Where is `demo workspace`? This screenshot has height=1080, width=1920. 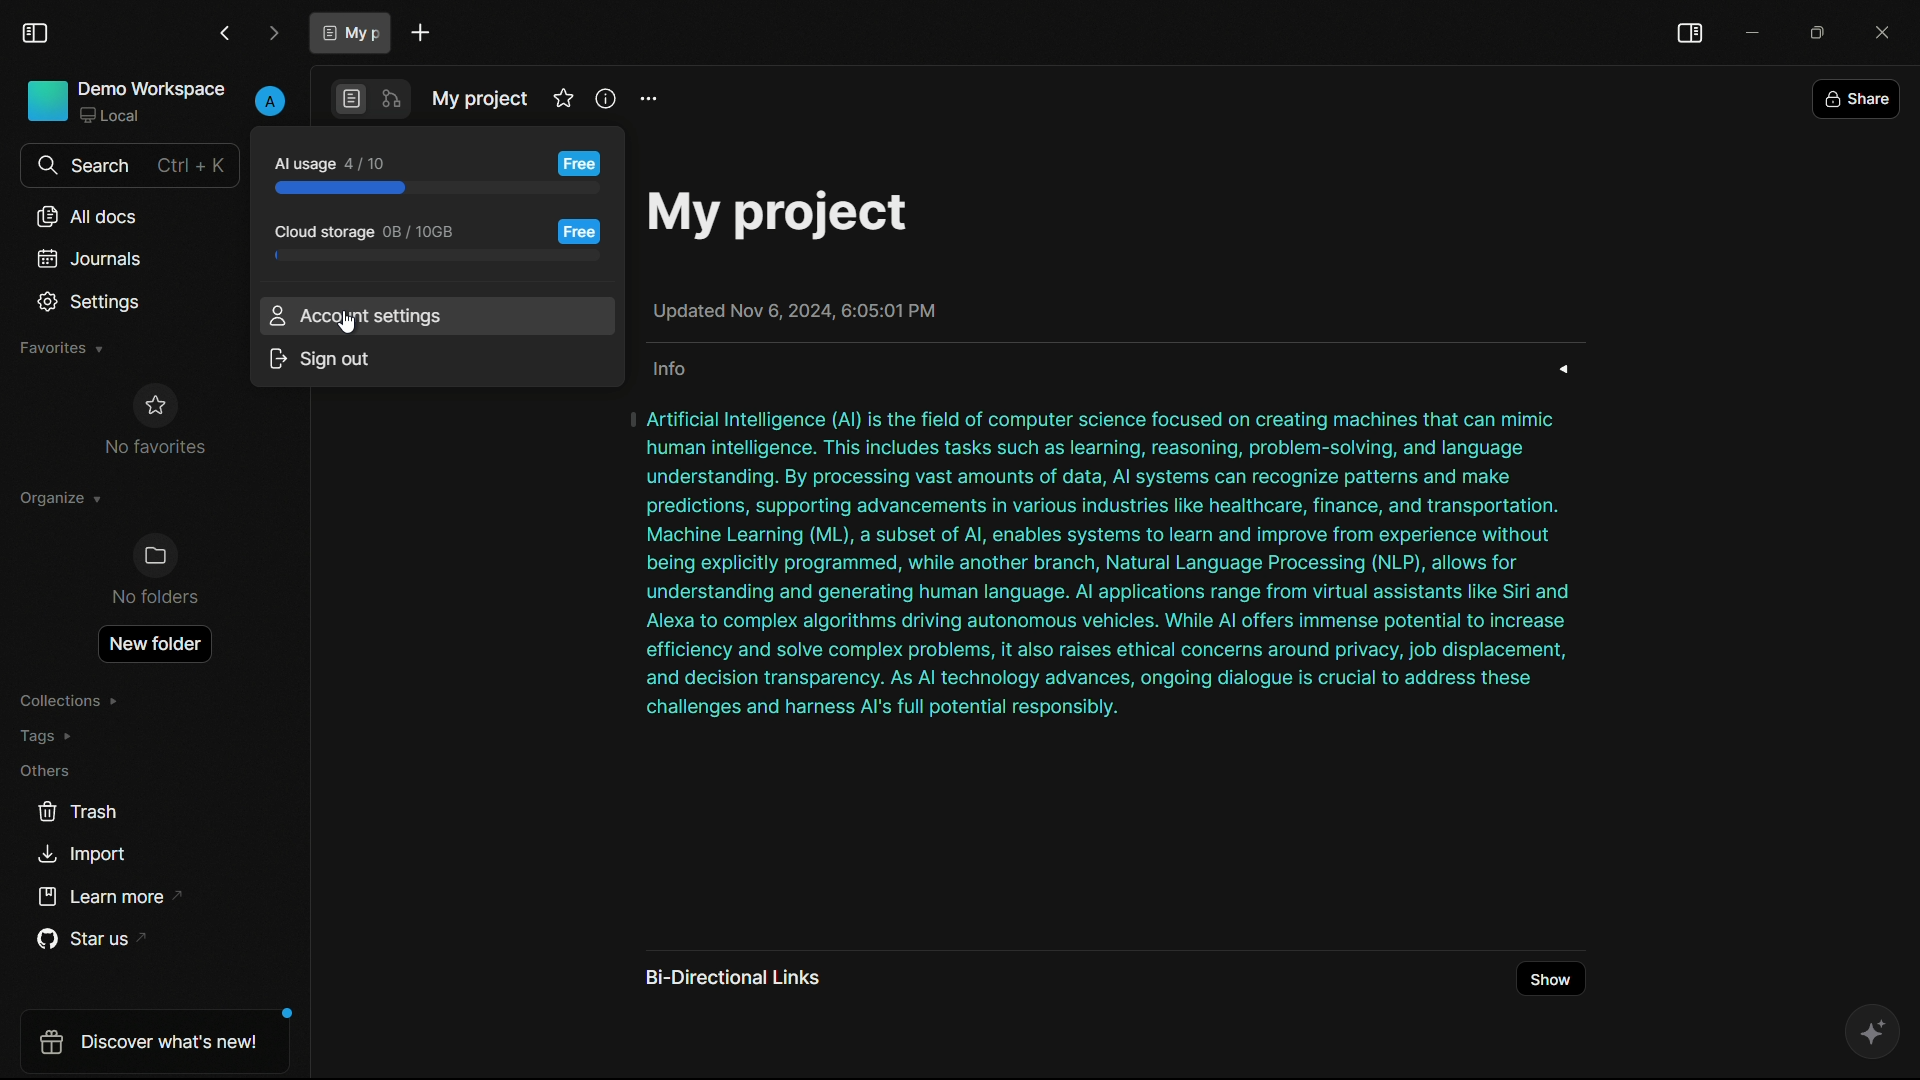 demo workspace is located at coordinates (127, 104).